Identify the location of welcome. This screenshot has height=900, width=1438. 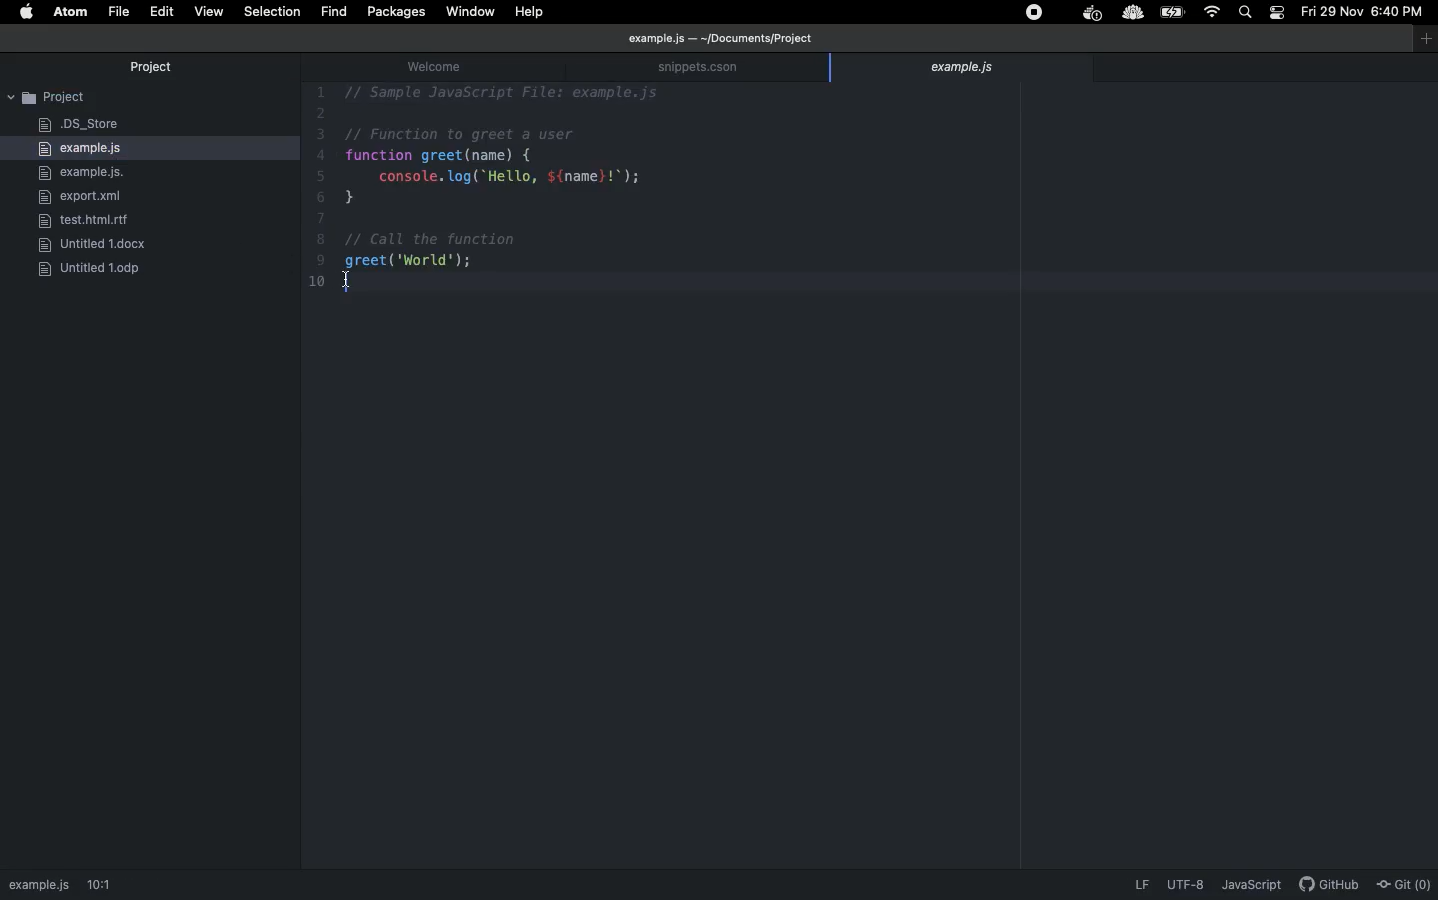
(448, 66).